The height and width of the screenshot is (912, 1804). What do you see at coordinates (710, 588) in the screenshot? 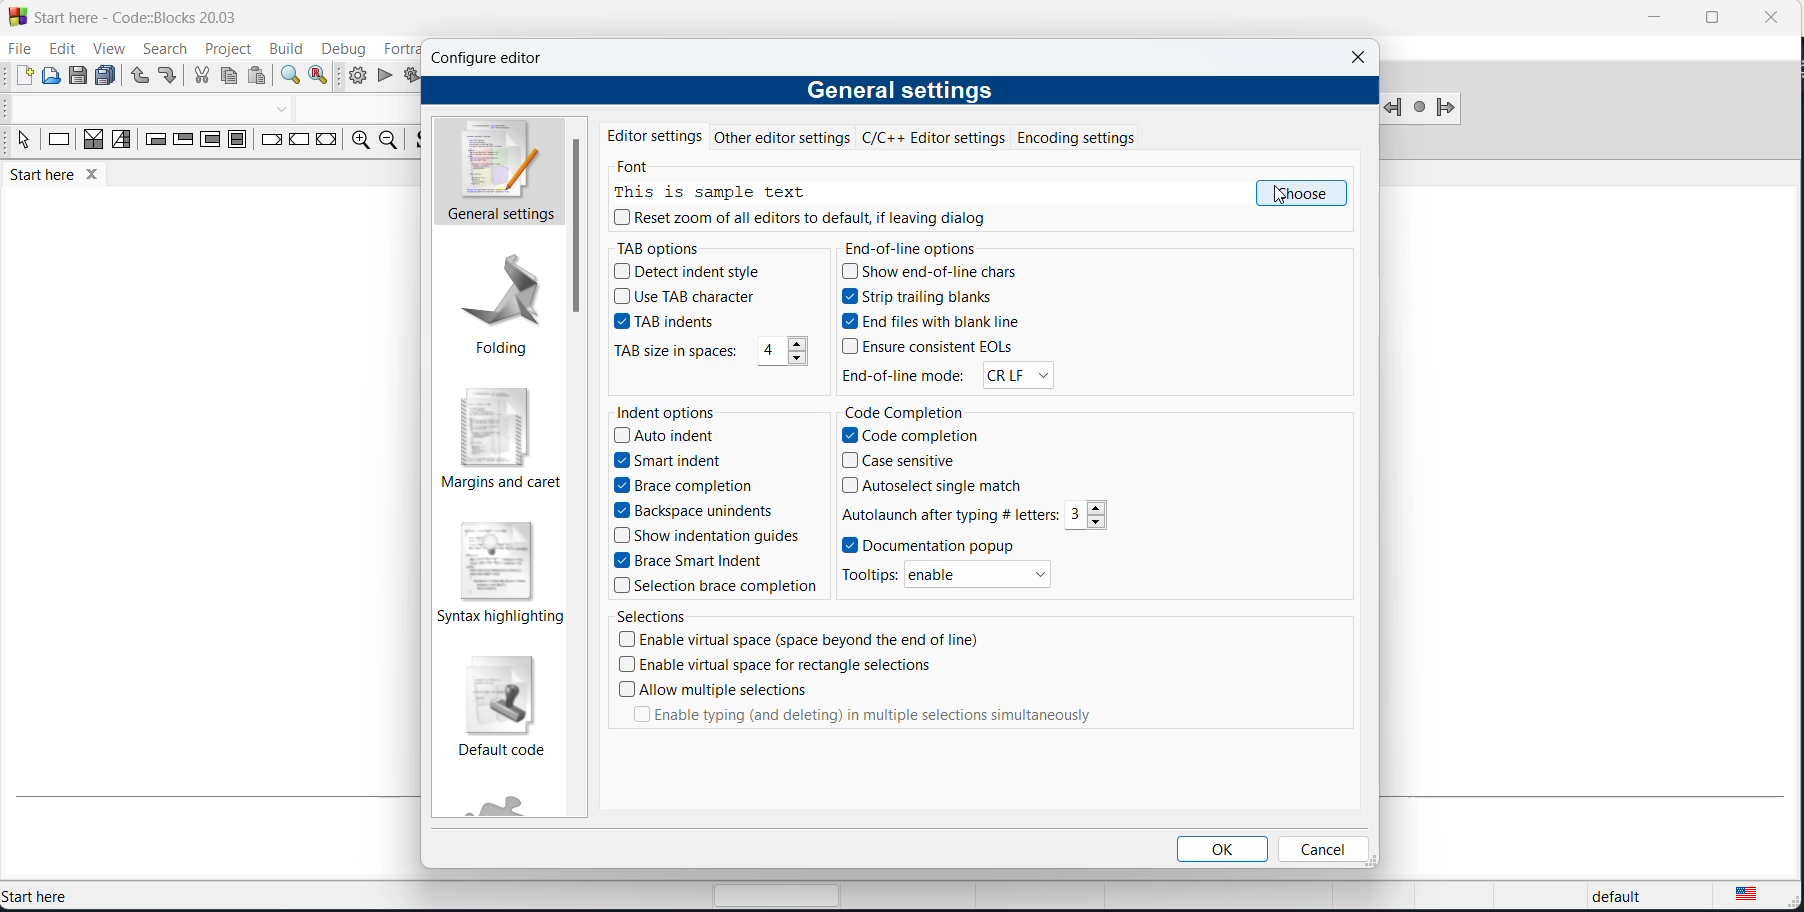
I see `selection brace competion` at bounding box center [710, 588].